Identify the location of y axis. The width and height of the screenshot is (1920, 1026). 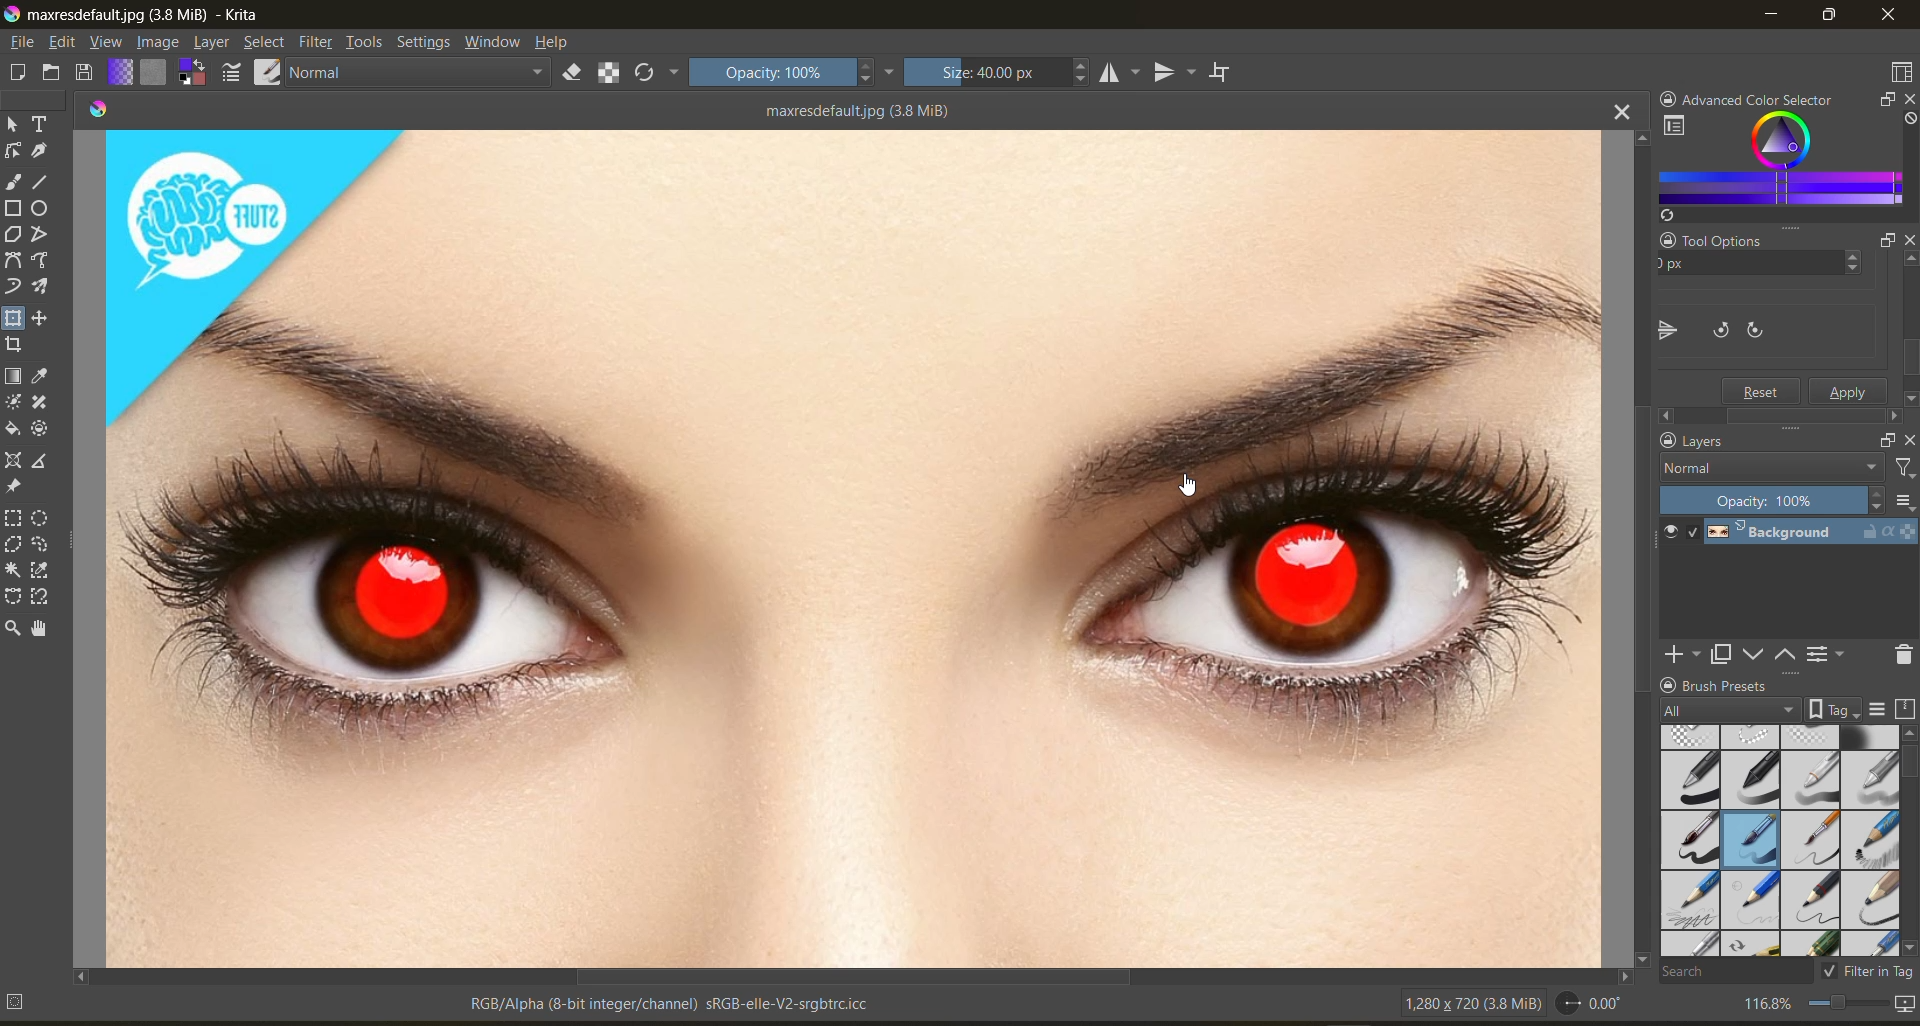
(1789, 266).